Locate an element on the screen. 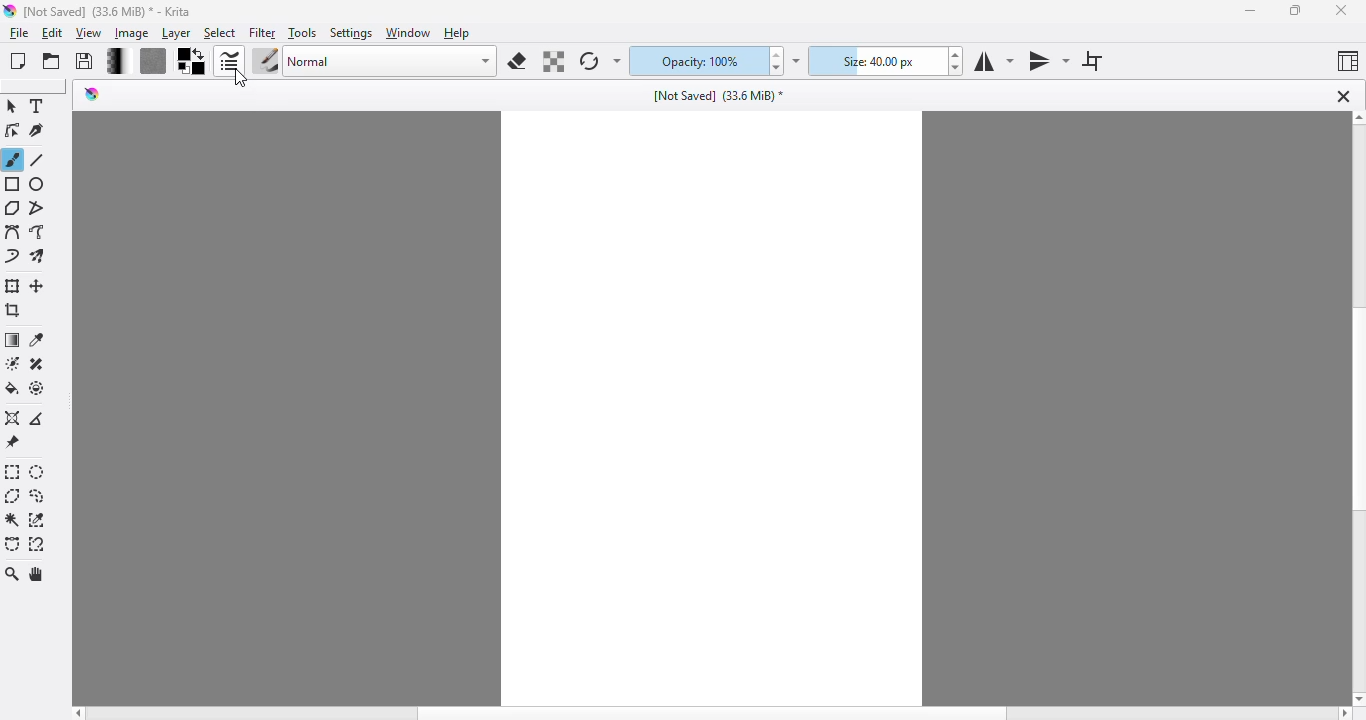  bezier curve tool is located at coordinates (12, 232).